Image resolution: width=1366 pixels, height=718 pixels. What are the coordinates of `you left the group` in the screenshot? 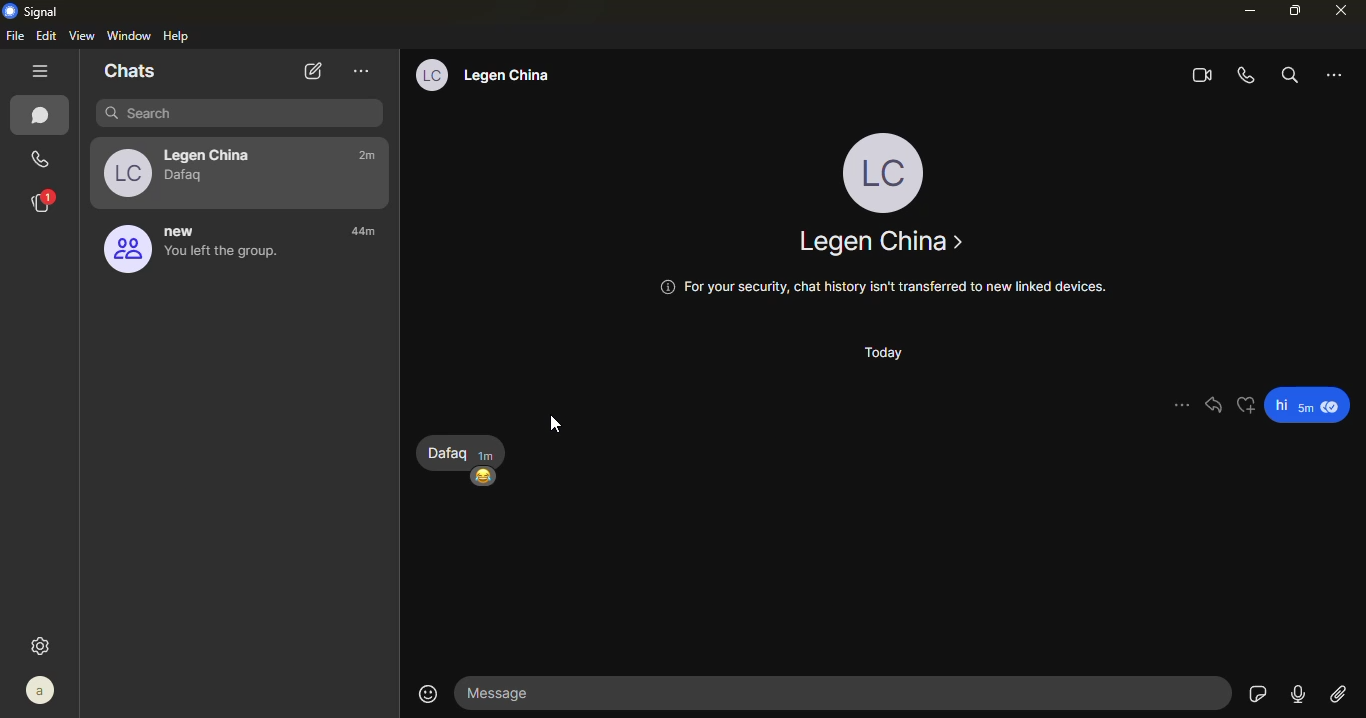 It's located at (222, 259).